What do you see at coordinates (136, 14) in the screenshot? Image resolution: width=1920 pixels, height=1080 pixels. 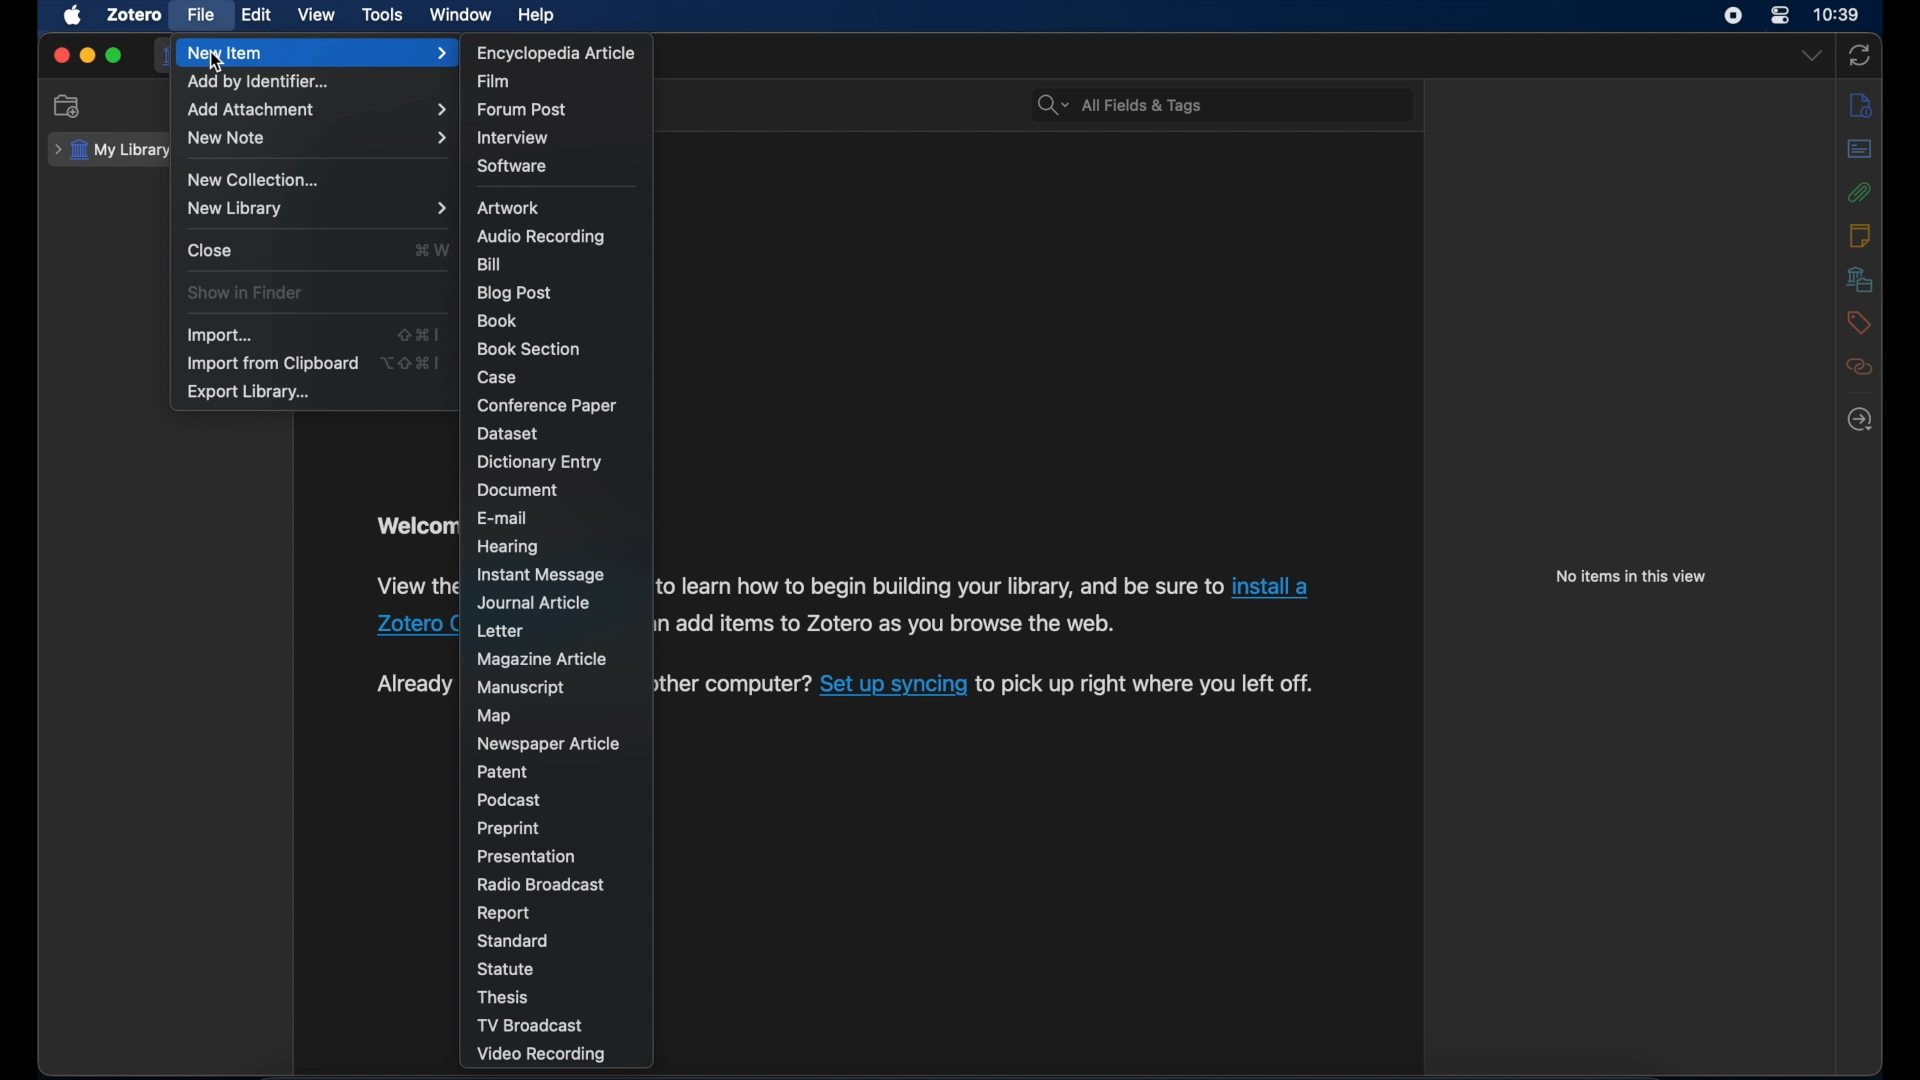 I see `zotero` at bounding box center [136, 14].